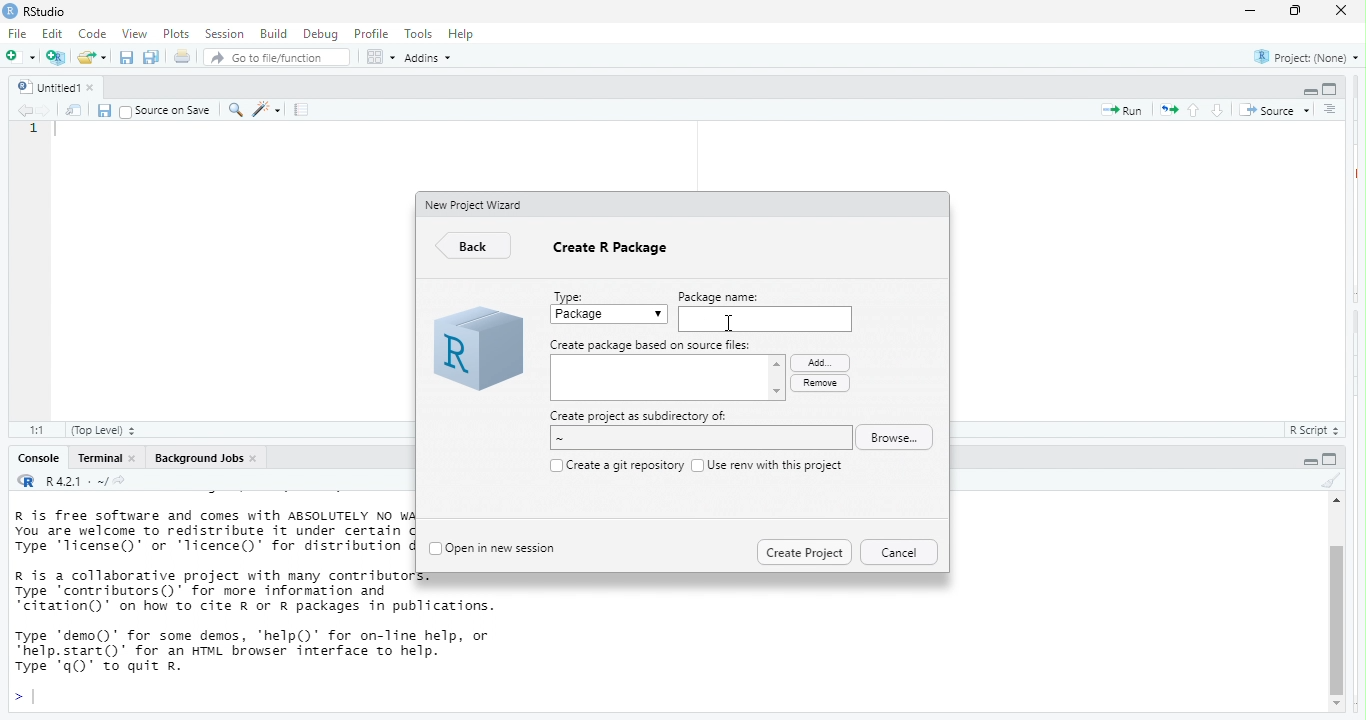 The image size is (1366, 720). Describe the element at coordinates (126, 57) in the screenshot. I see `save current document` at that location.